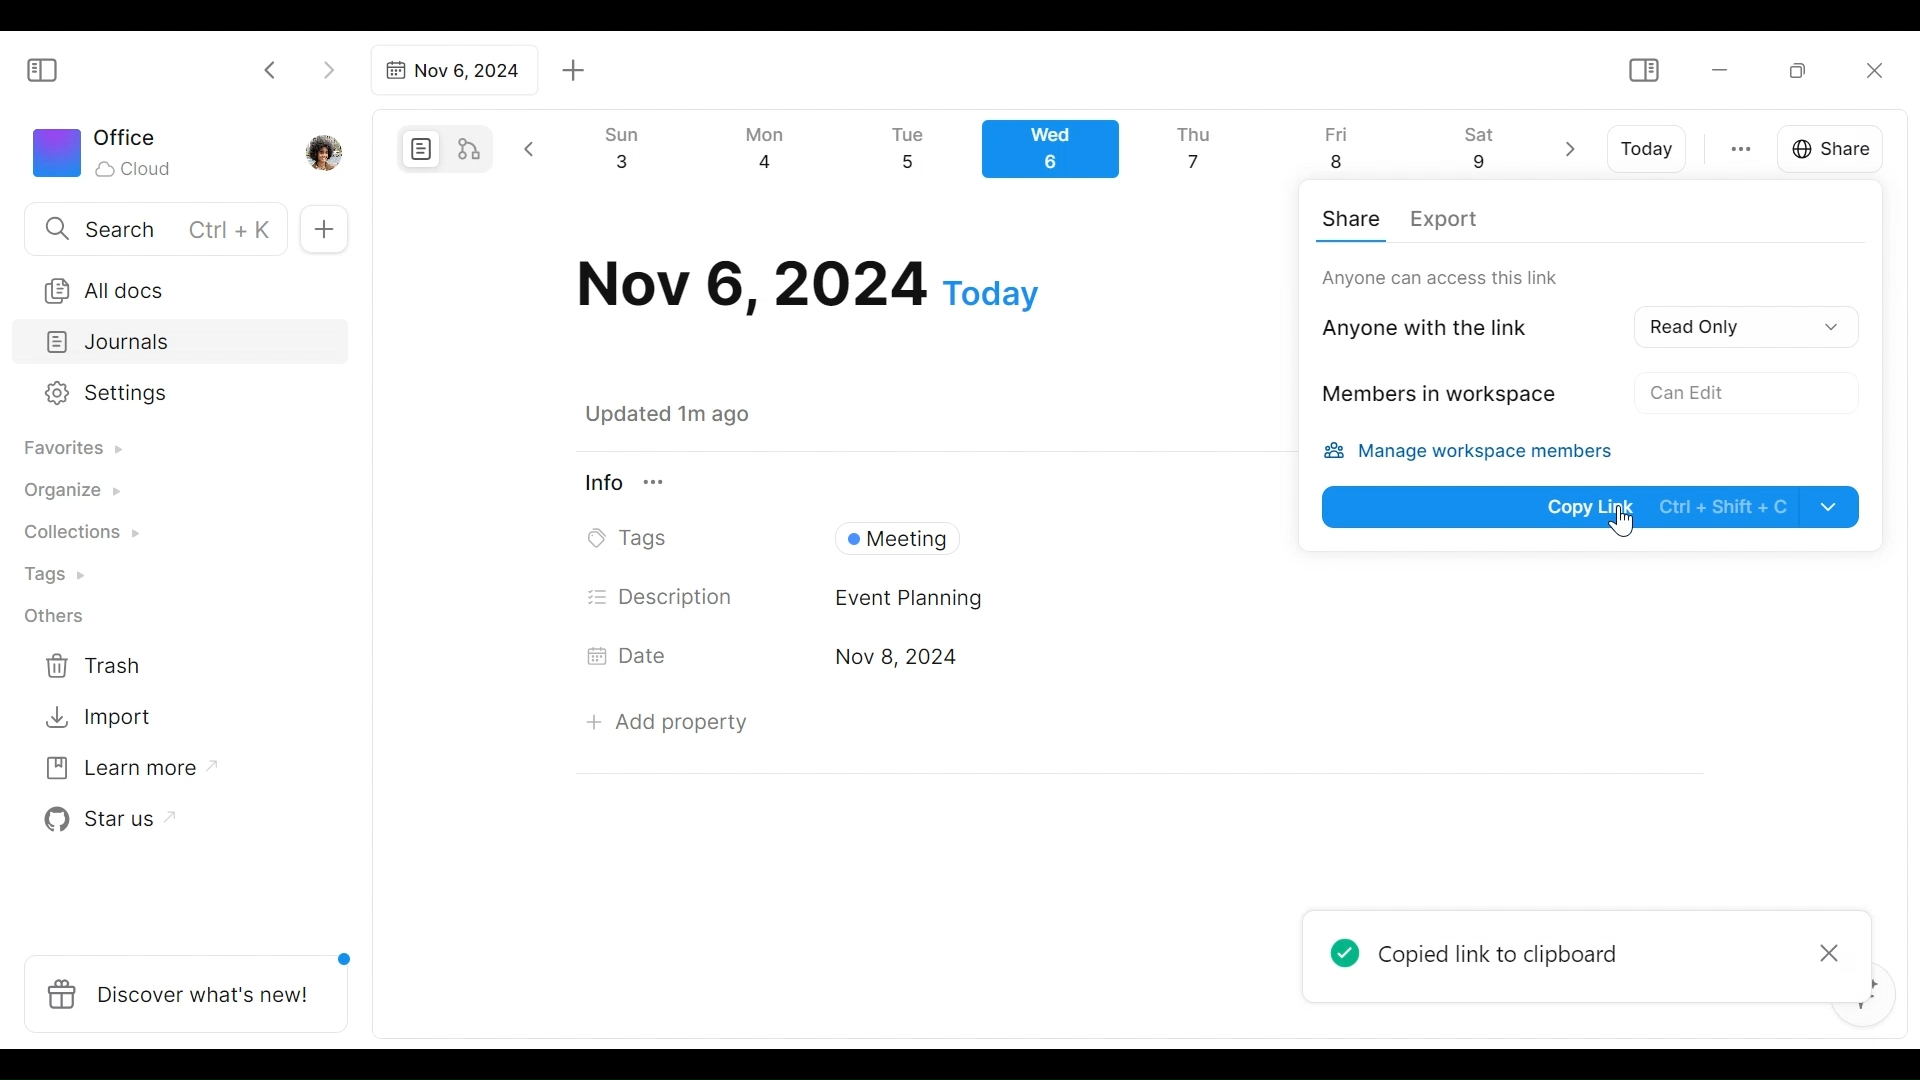  What do you see at coordinates (1901, 568) in the screenshot?
I see `vertical scrollbar` at bounding box center [1901, 568].